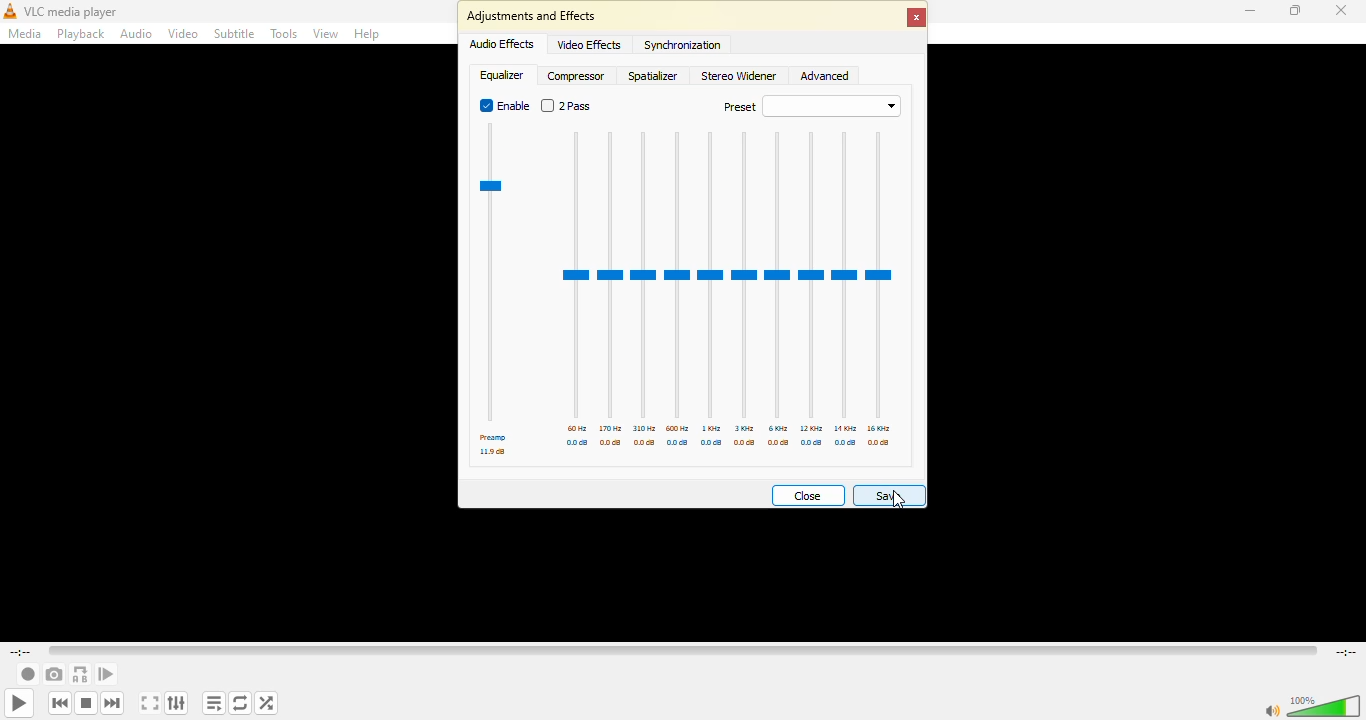  I want to click on take a snapshot, so click(53, 674).